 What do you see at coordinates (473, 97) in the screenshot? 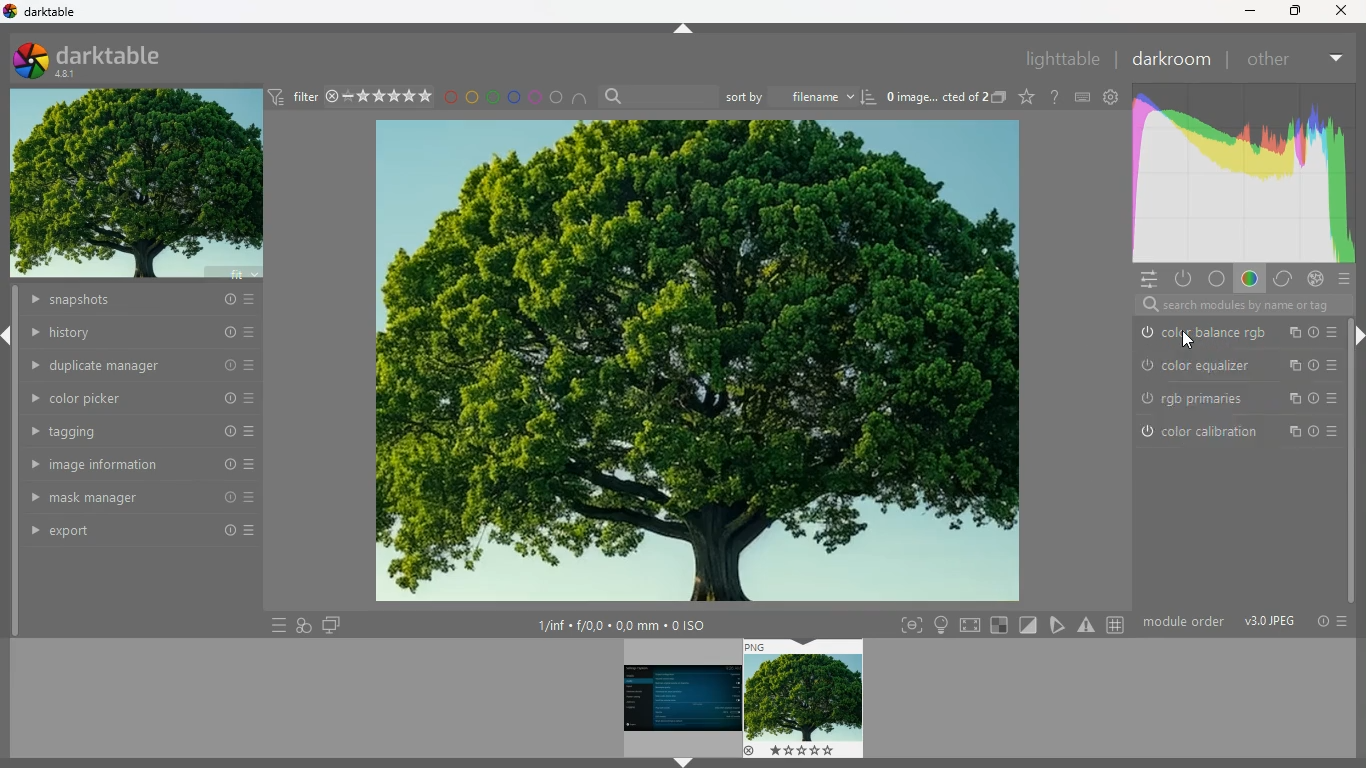
I see `yellow` at bounding box center [473, 97].